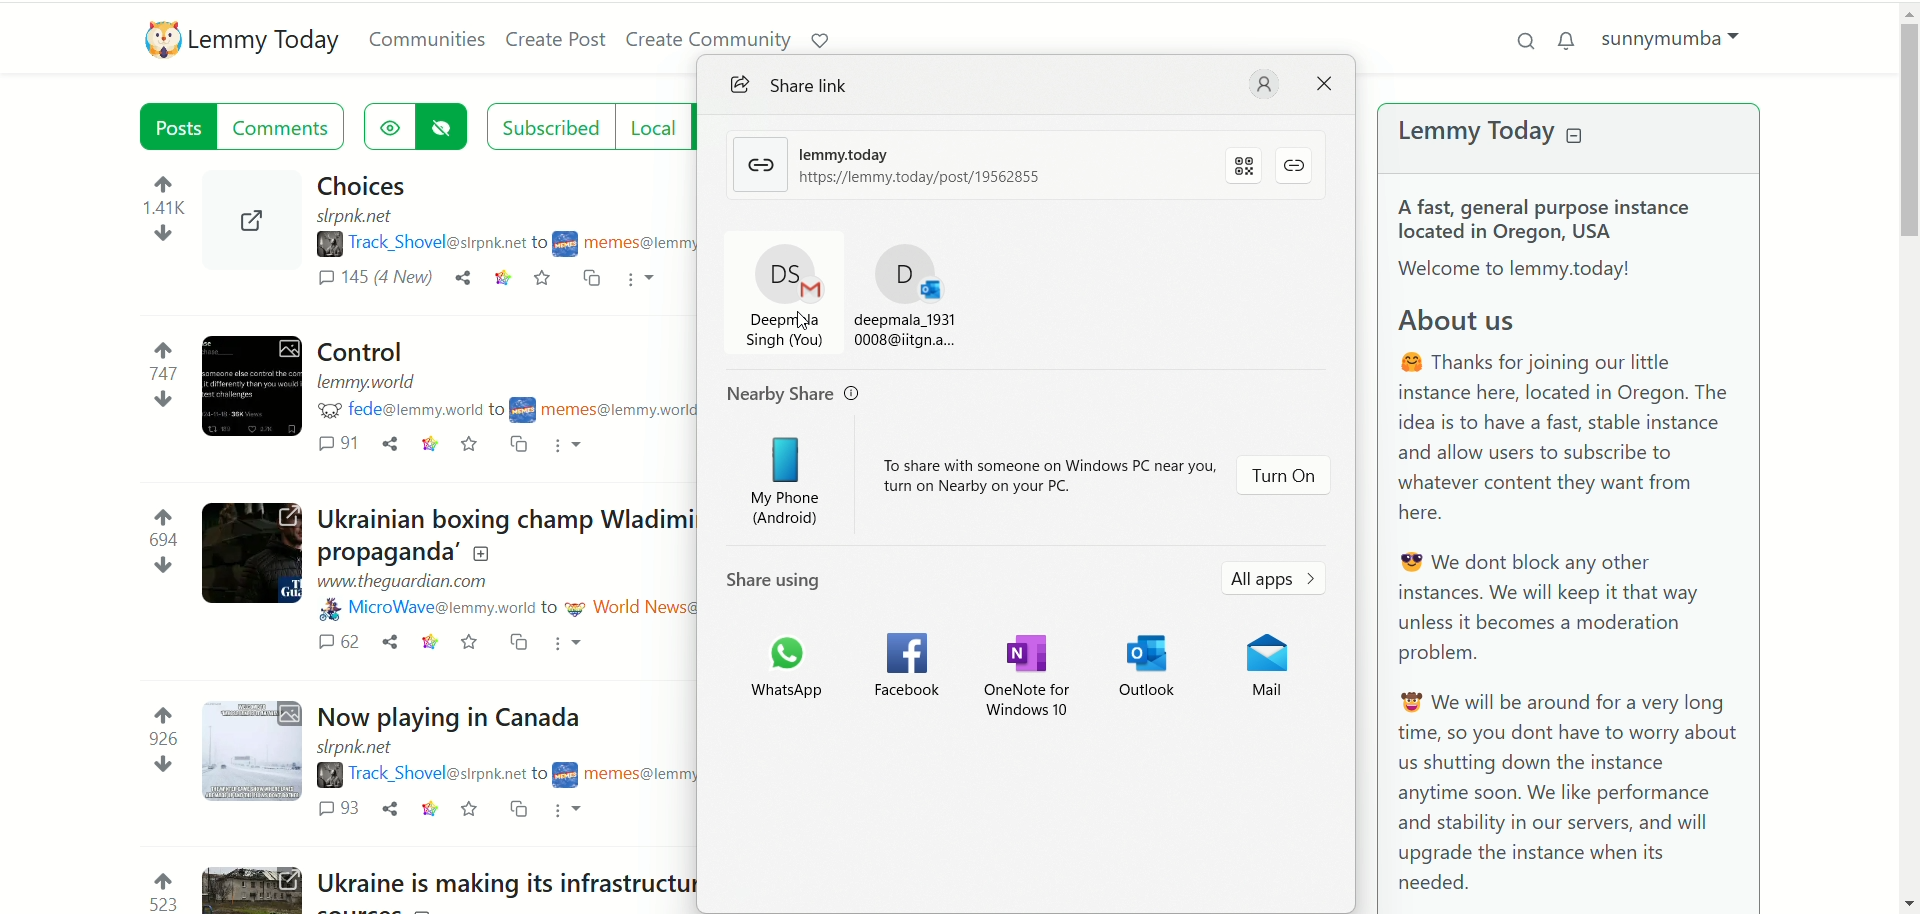 This screenshot has width=1920, height=914. Describe the element at coordinates (237, 41) in the screenshot. I see `lemmy today logo and name` at that location.